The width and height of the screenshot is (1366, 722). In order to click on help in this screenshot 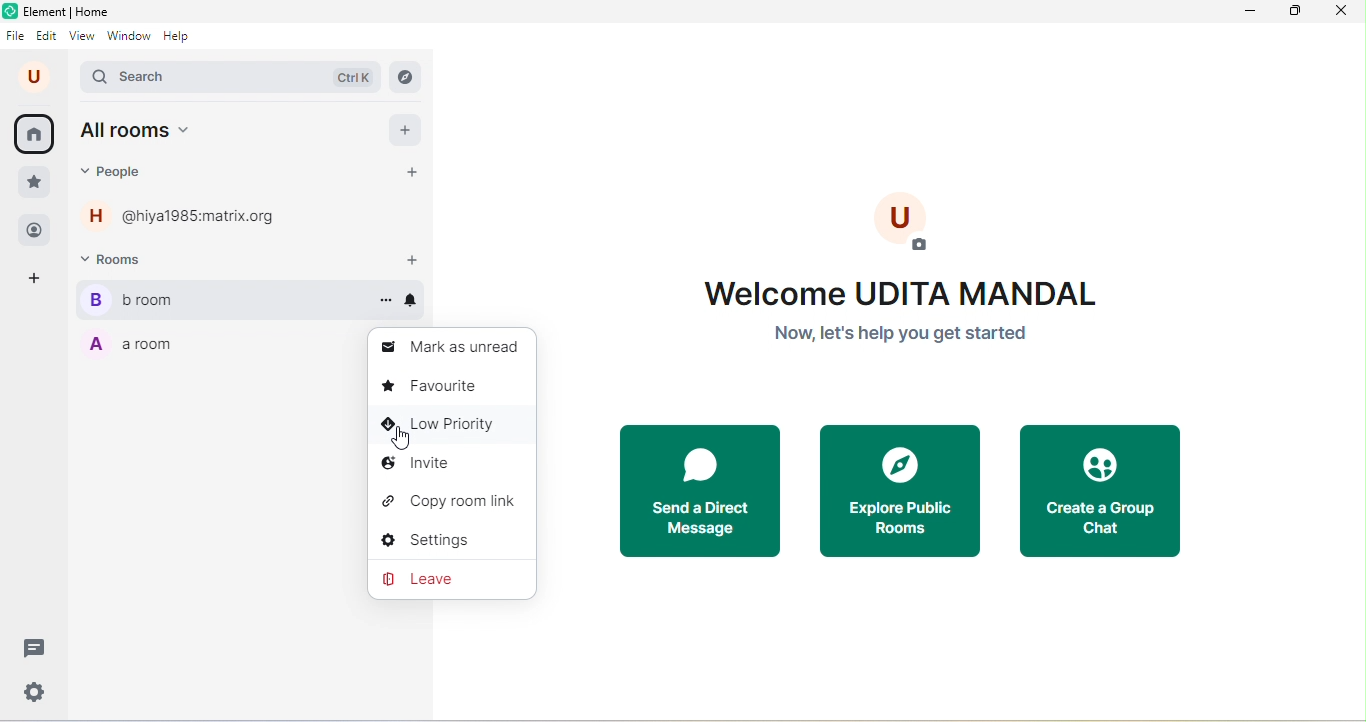, I will do `click(181, 37)`.